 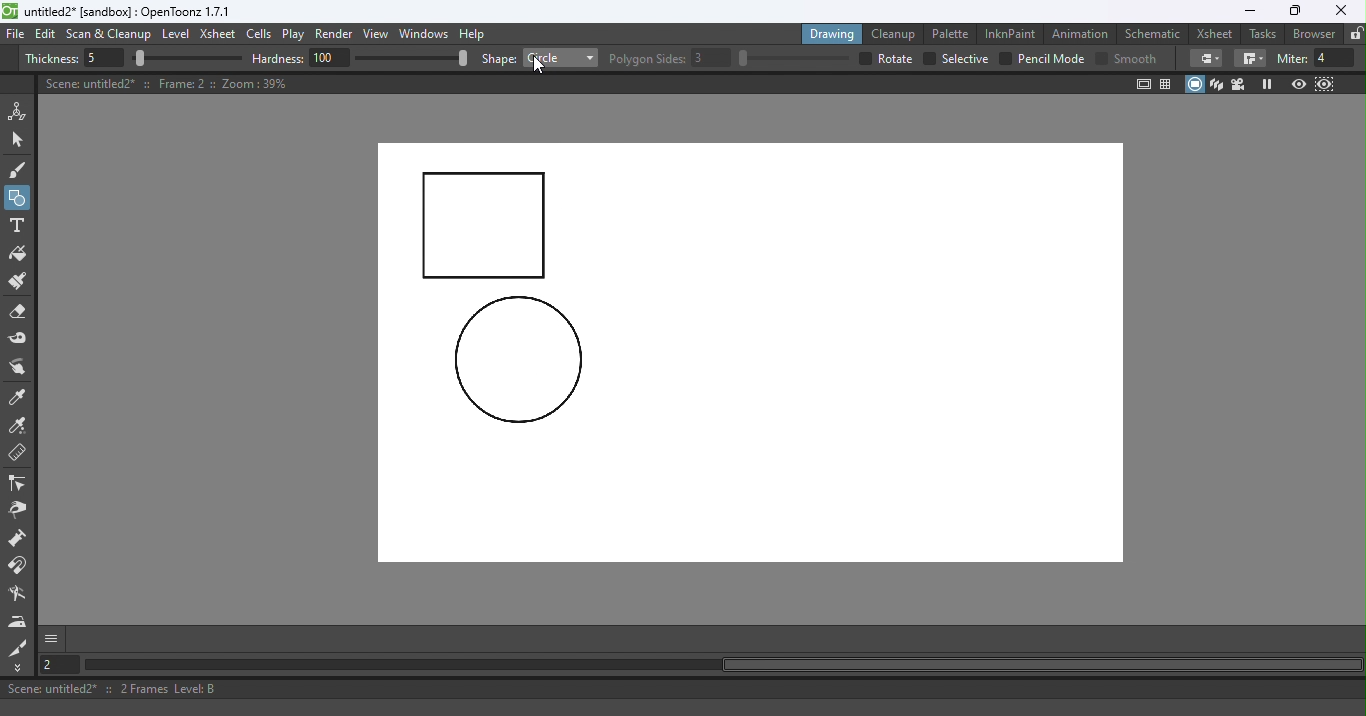 I want to click on Cutter tool, so click(x=18, y=647).